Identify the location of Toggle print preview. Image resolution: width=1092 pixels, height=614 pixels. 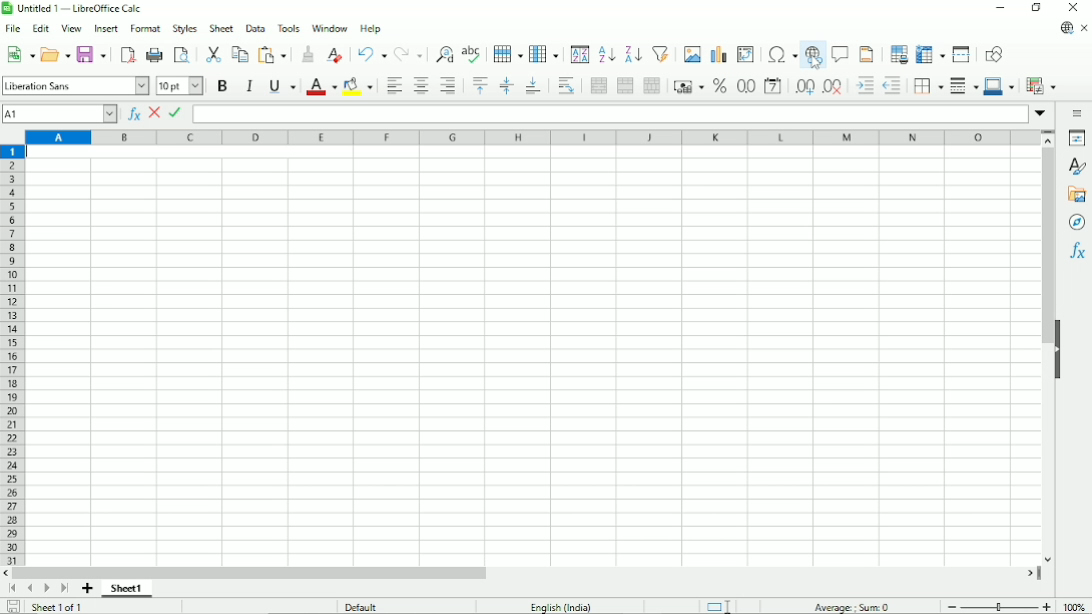
(183, 56).